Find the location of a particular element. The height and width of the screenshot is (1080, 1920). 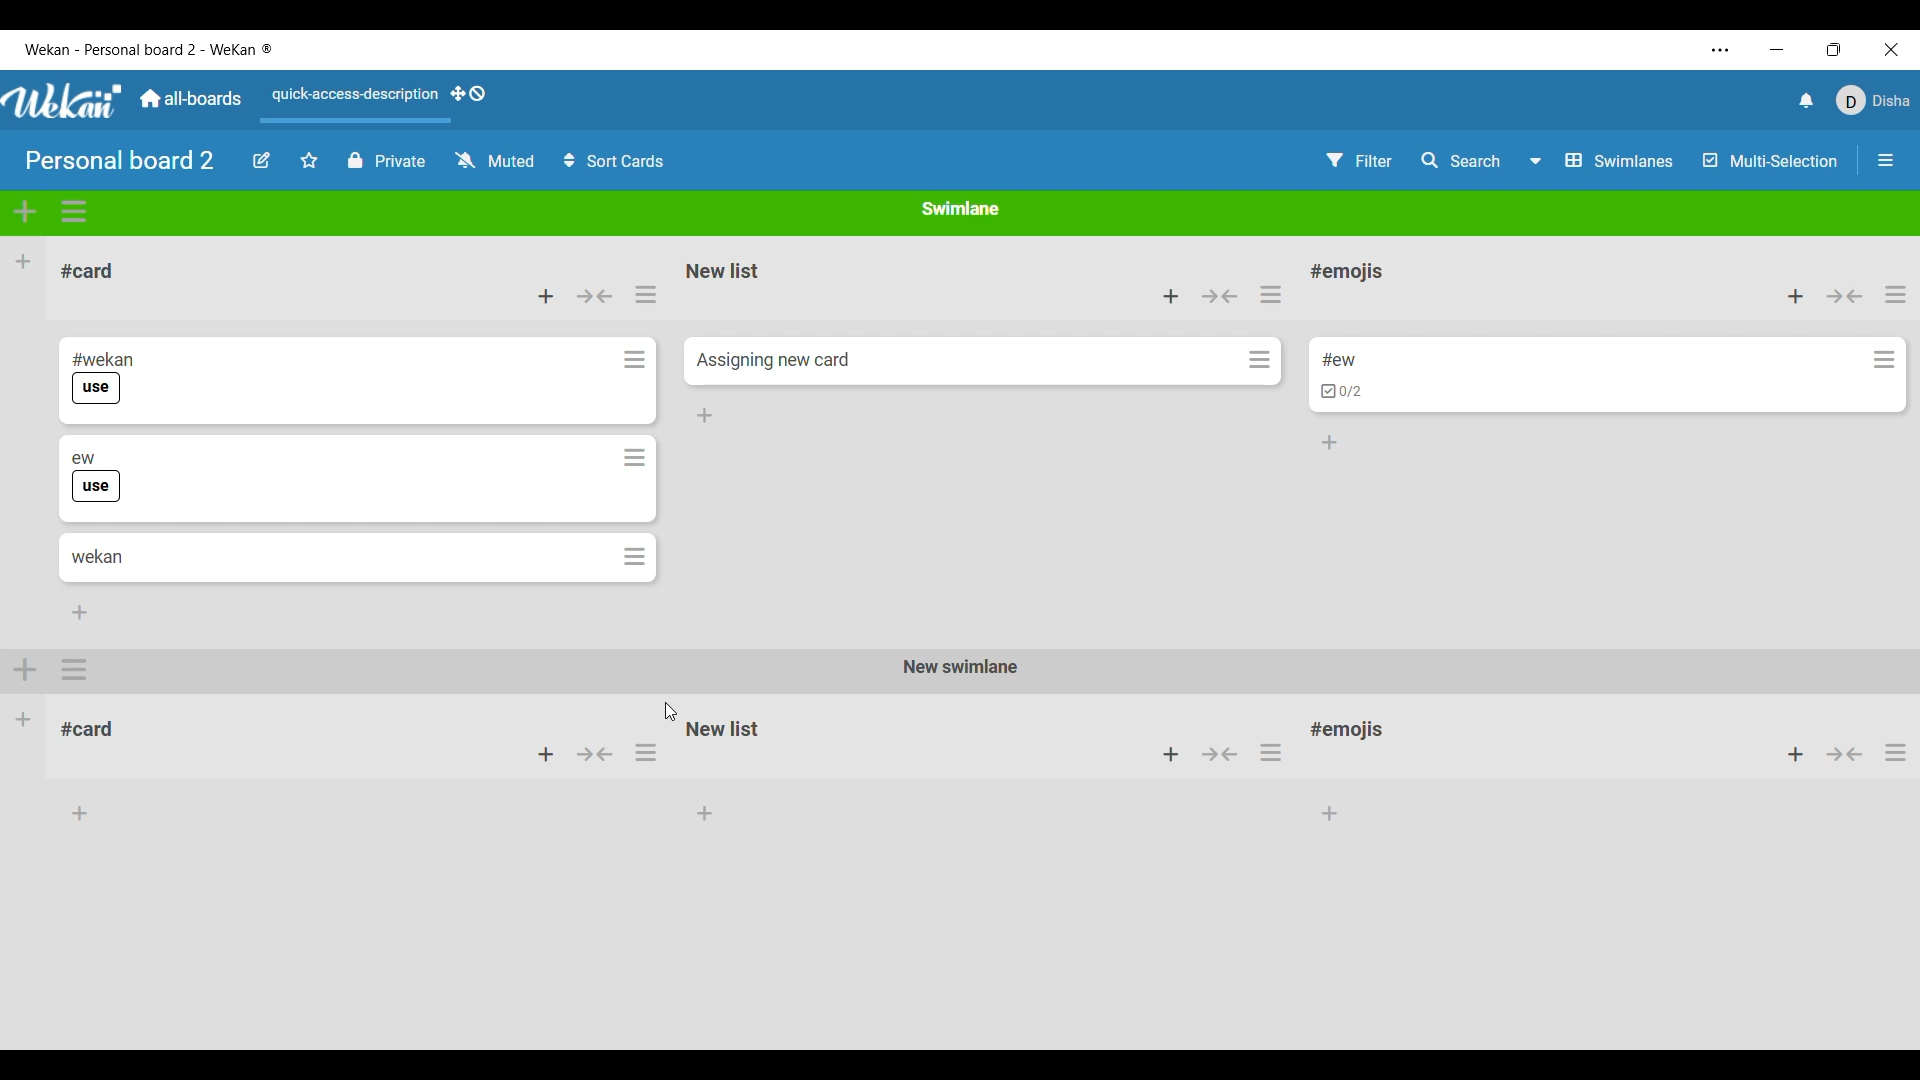

add is located at coordinates (545, 756).